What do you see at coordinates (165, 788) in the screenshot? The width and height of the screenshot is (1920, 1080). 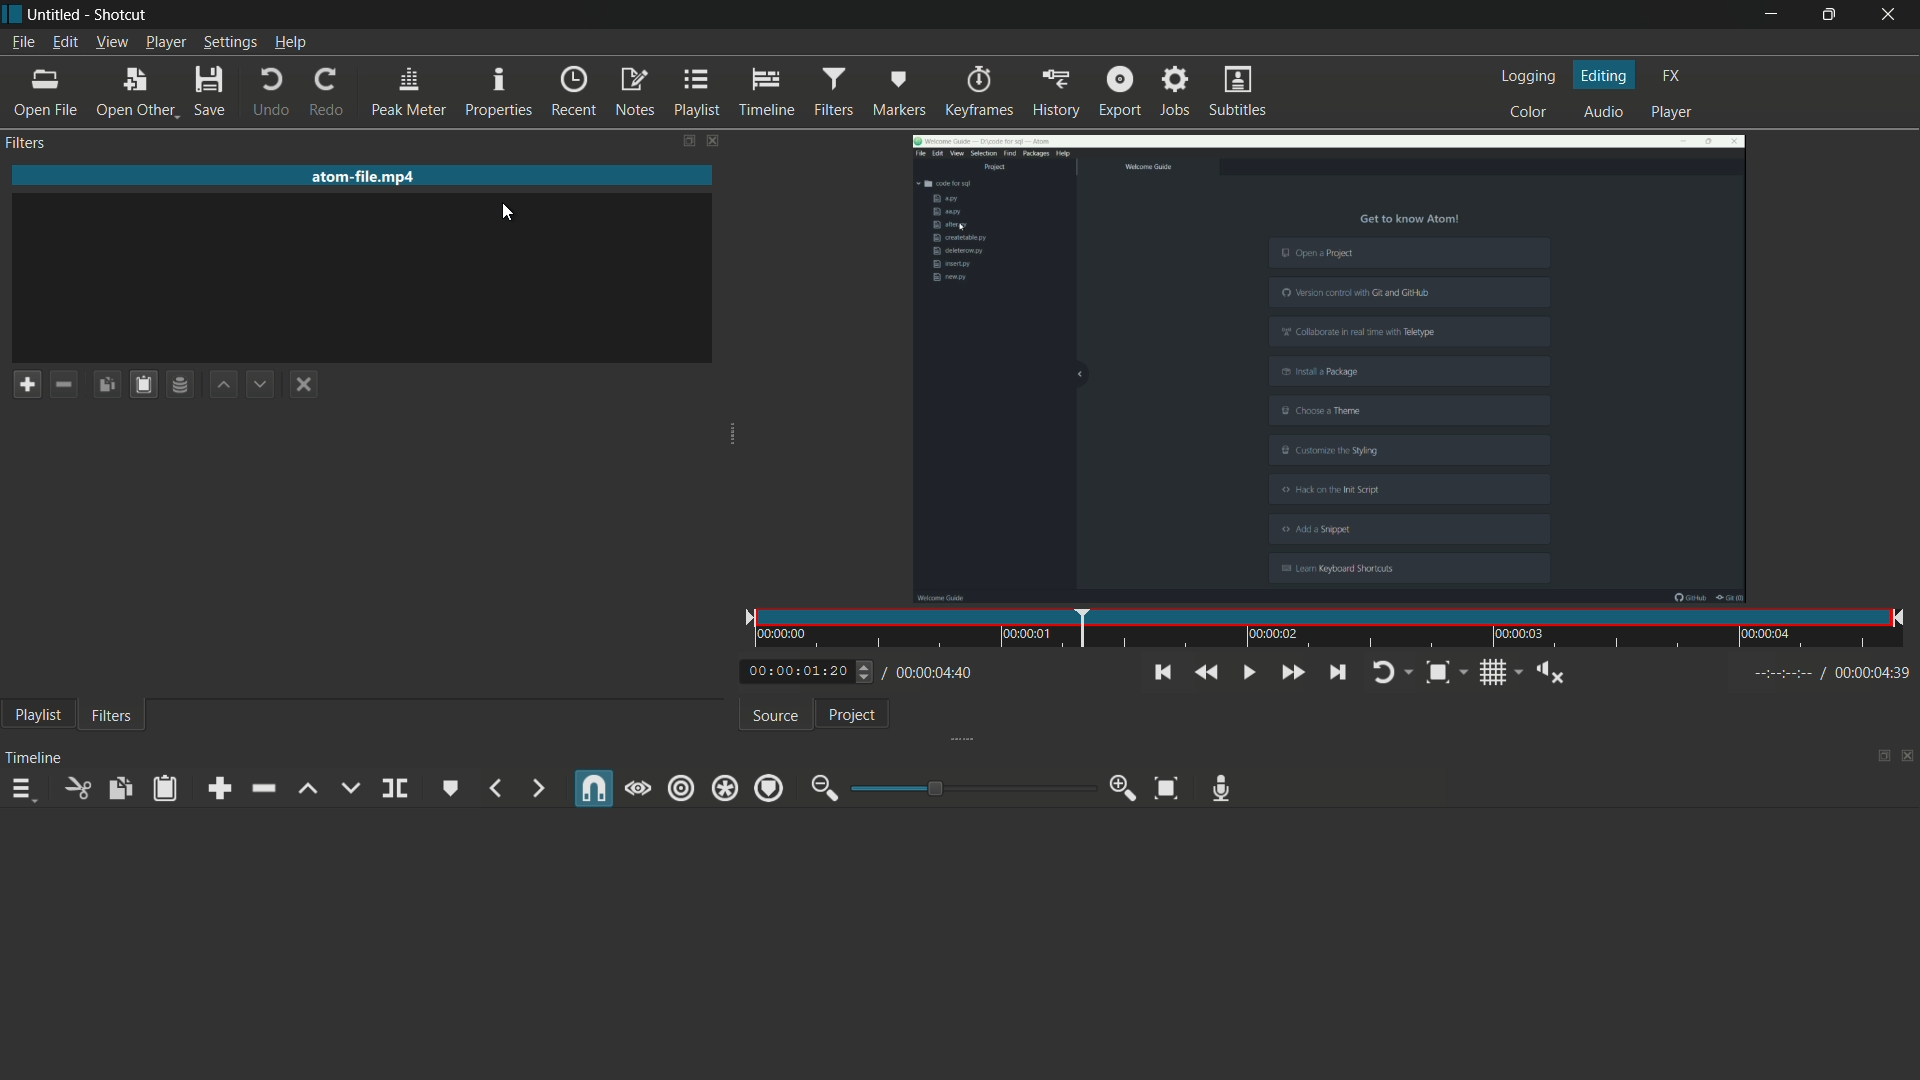 I see `paste filters` at bounding box center [165, 788].